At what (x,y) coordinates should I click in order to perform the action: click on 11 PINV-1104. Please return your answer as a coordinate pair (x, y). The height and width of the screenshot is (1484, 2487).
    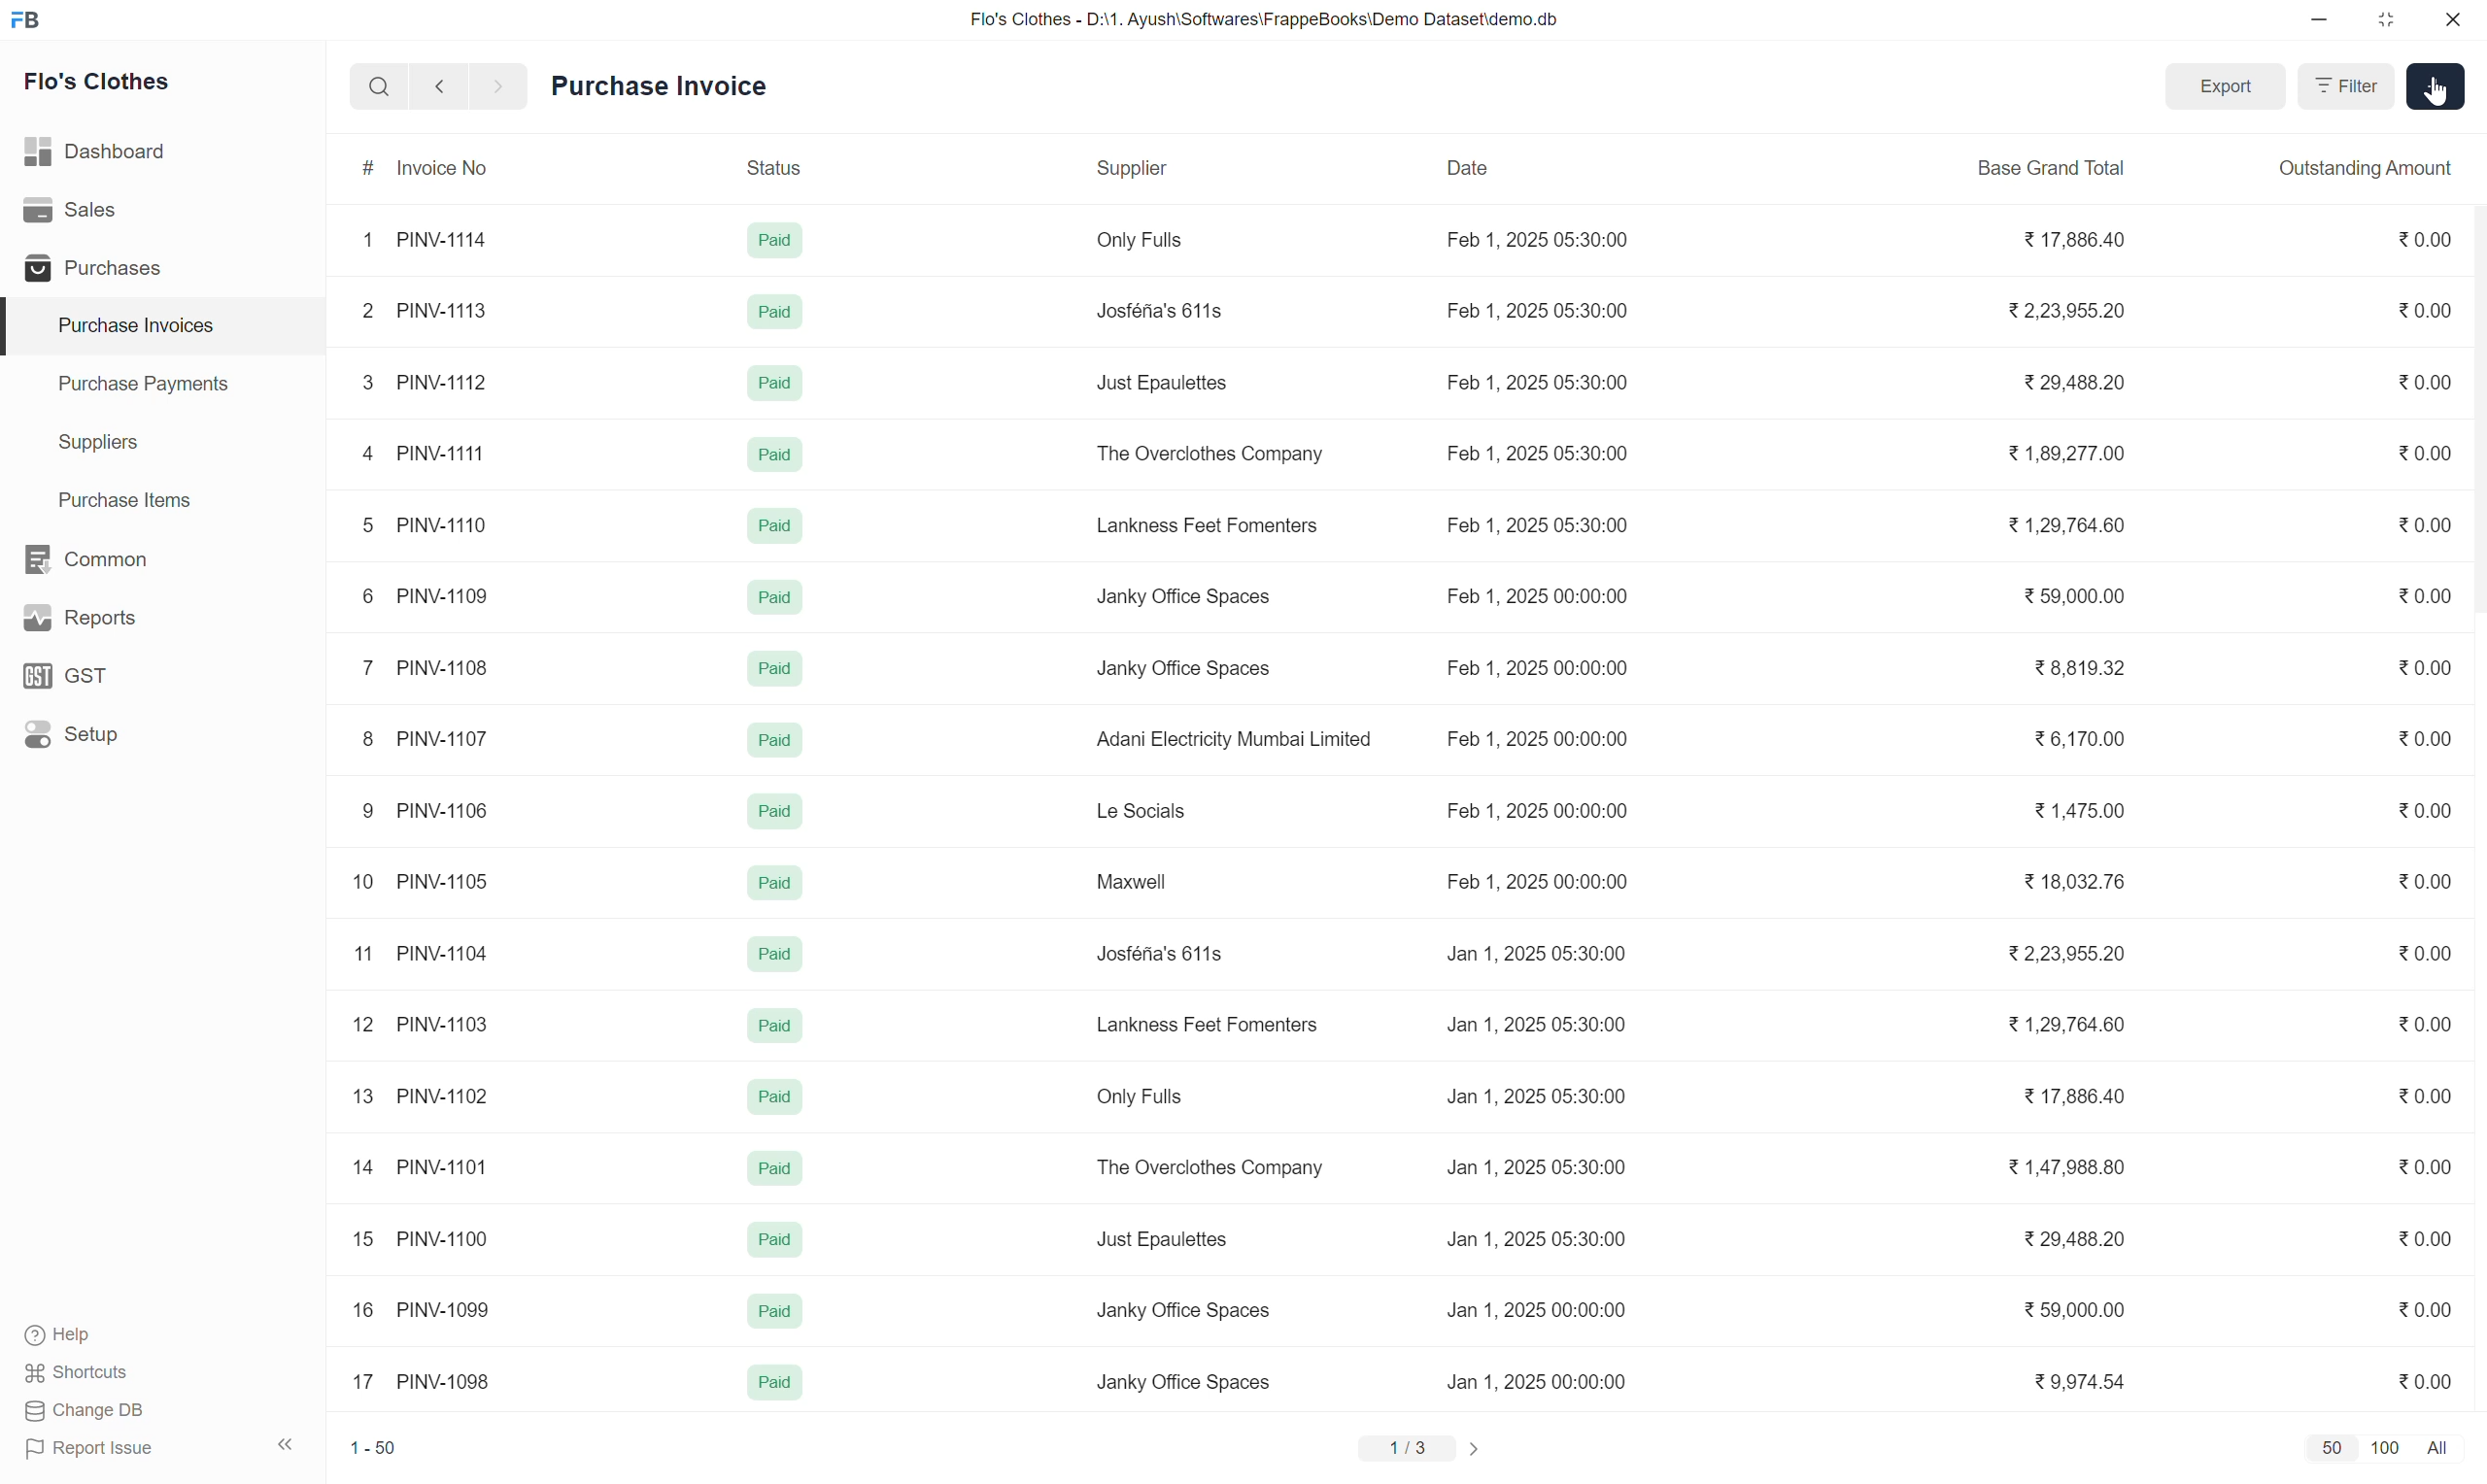
    Looking at the image, I should click on (421, 953).